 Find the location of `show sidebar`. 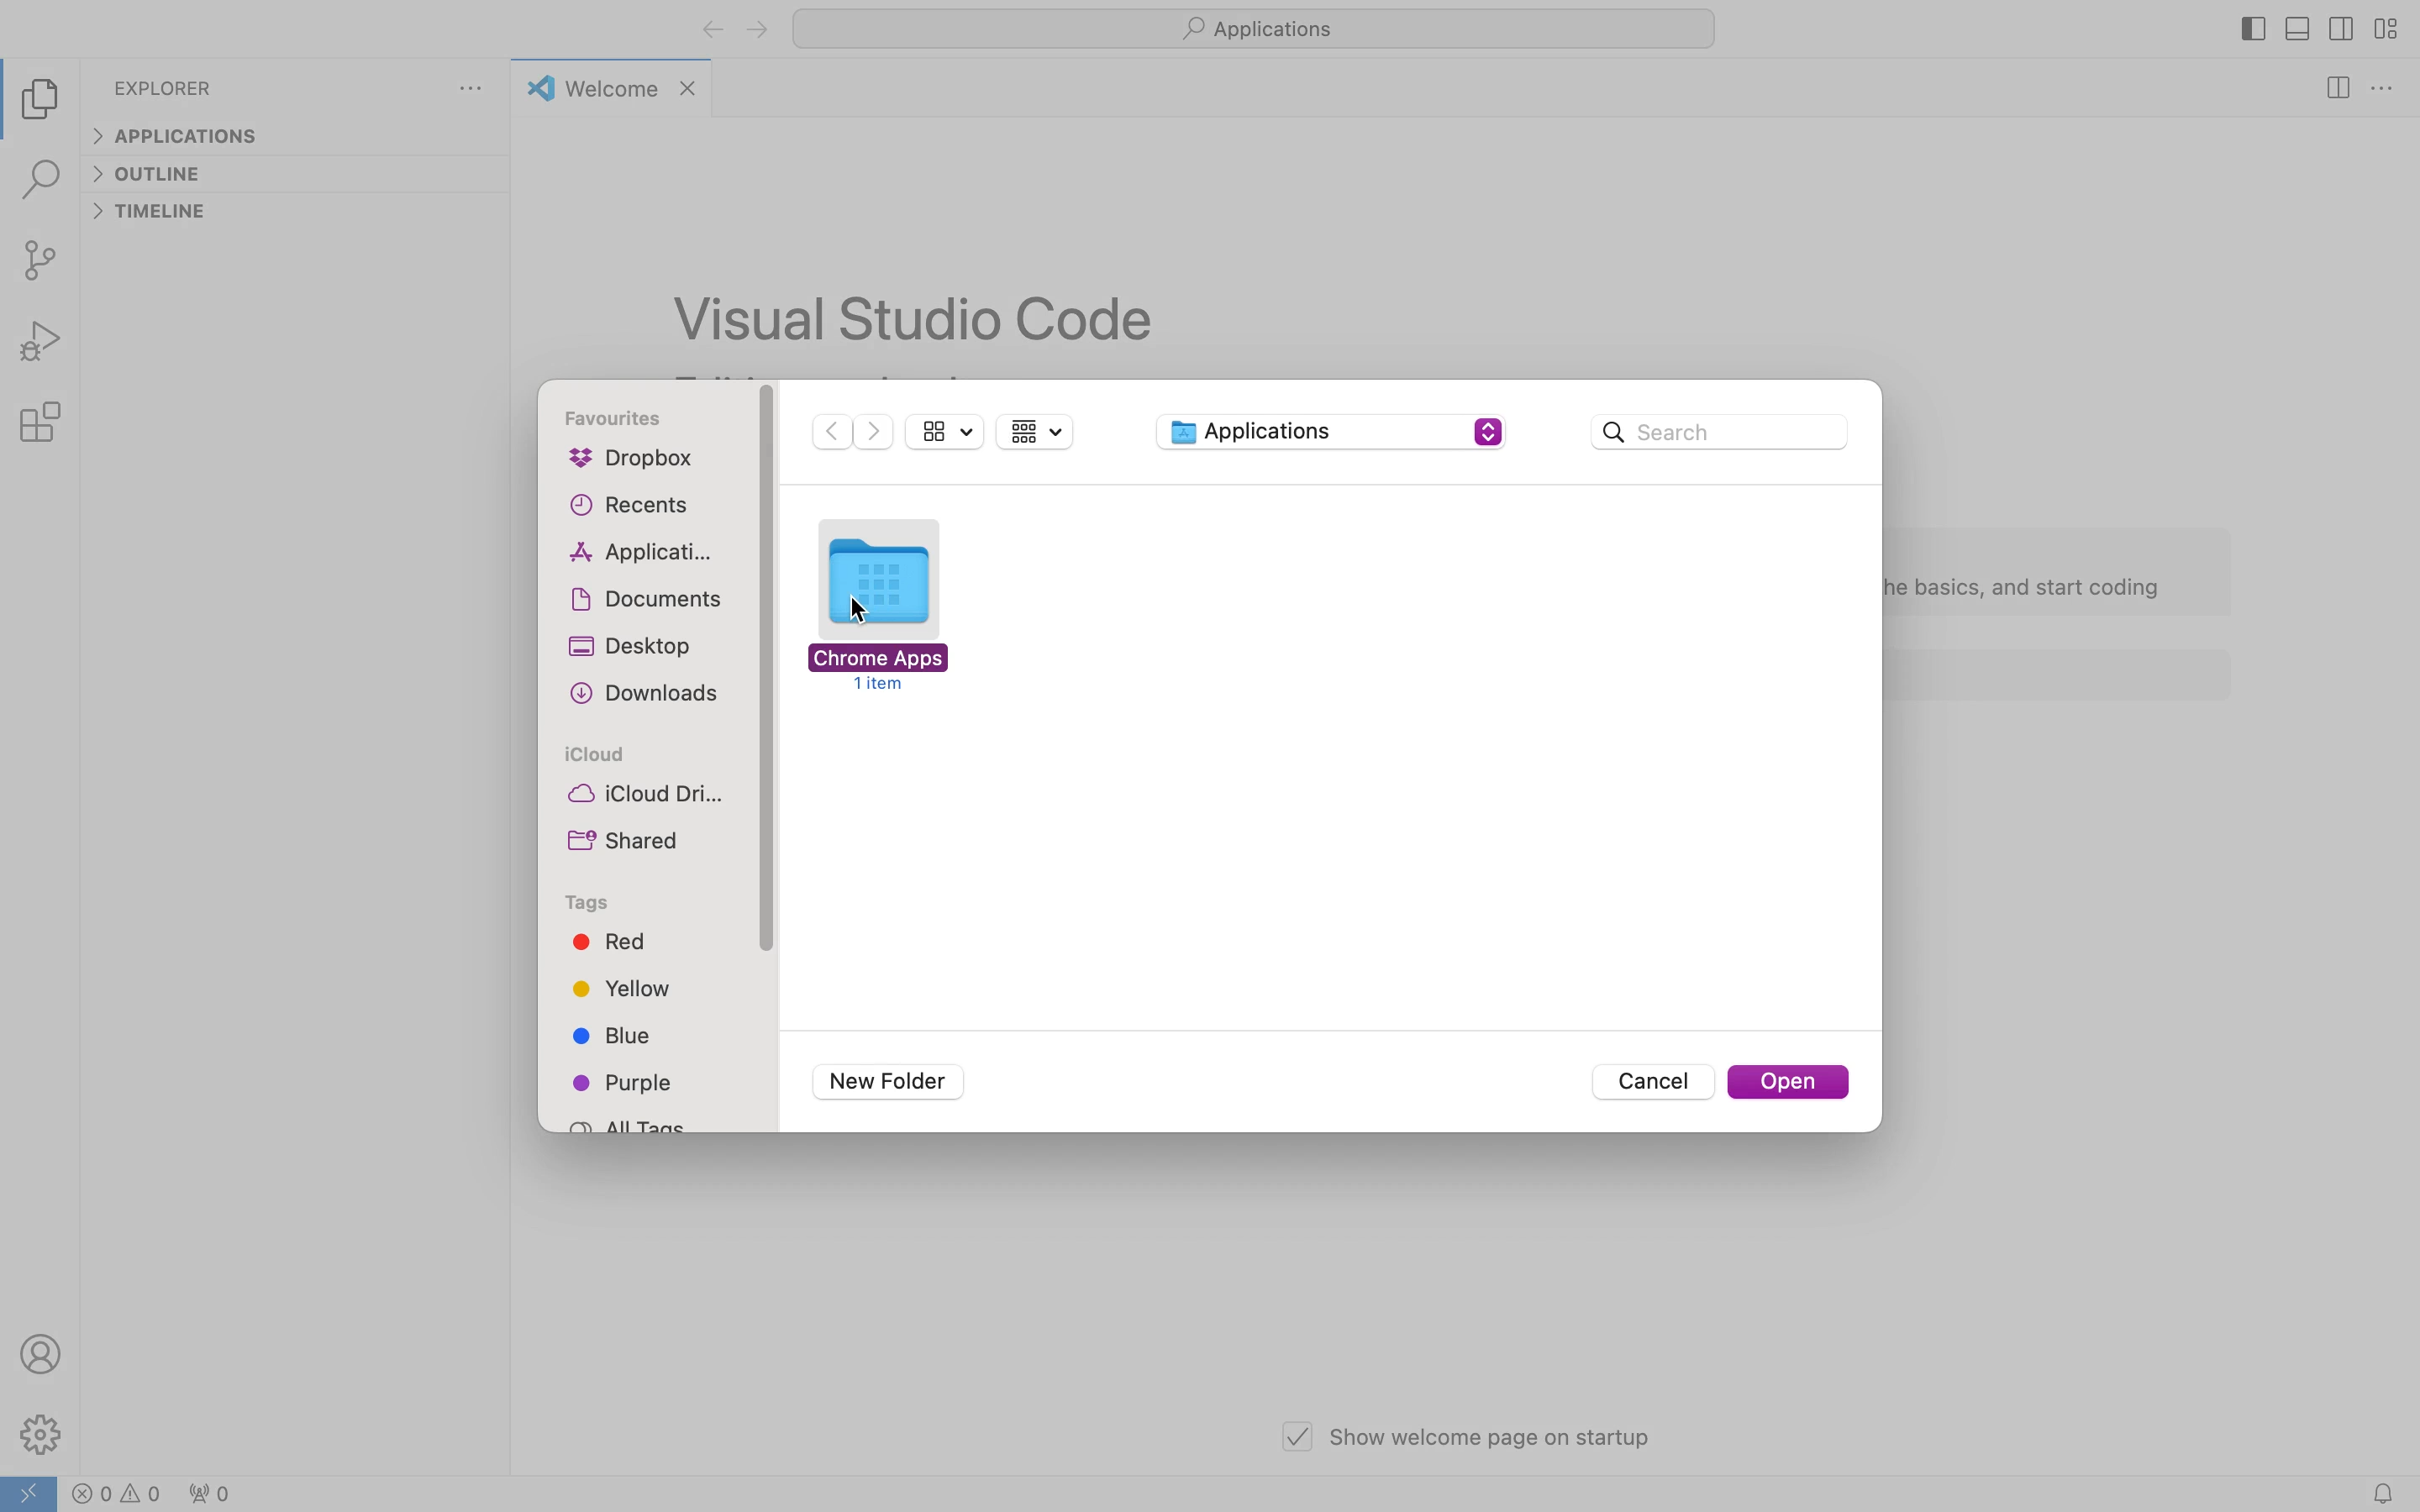

show sidebar is located at coordinates (947, 431).